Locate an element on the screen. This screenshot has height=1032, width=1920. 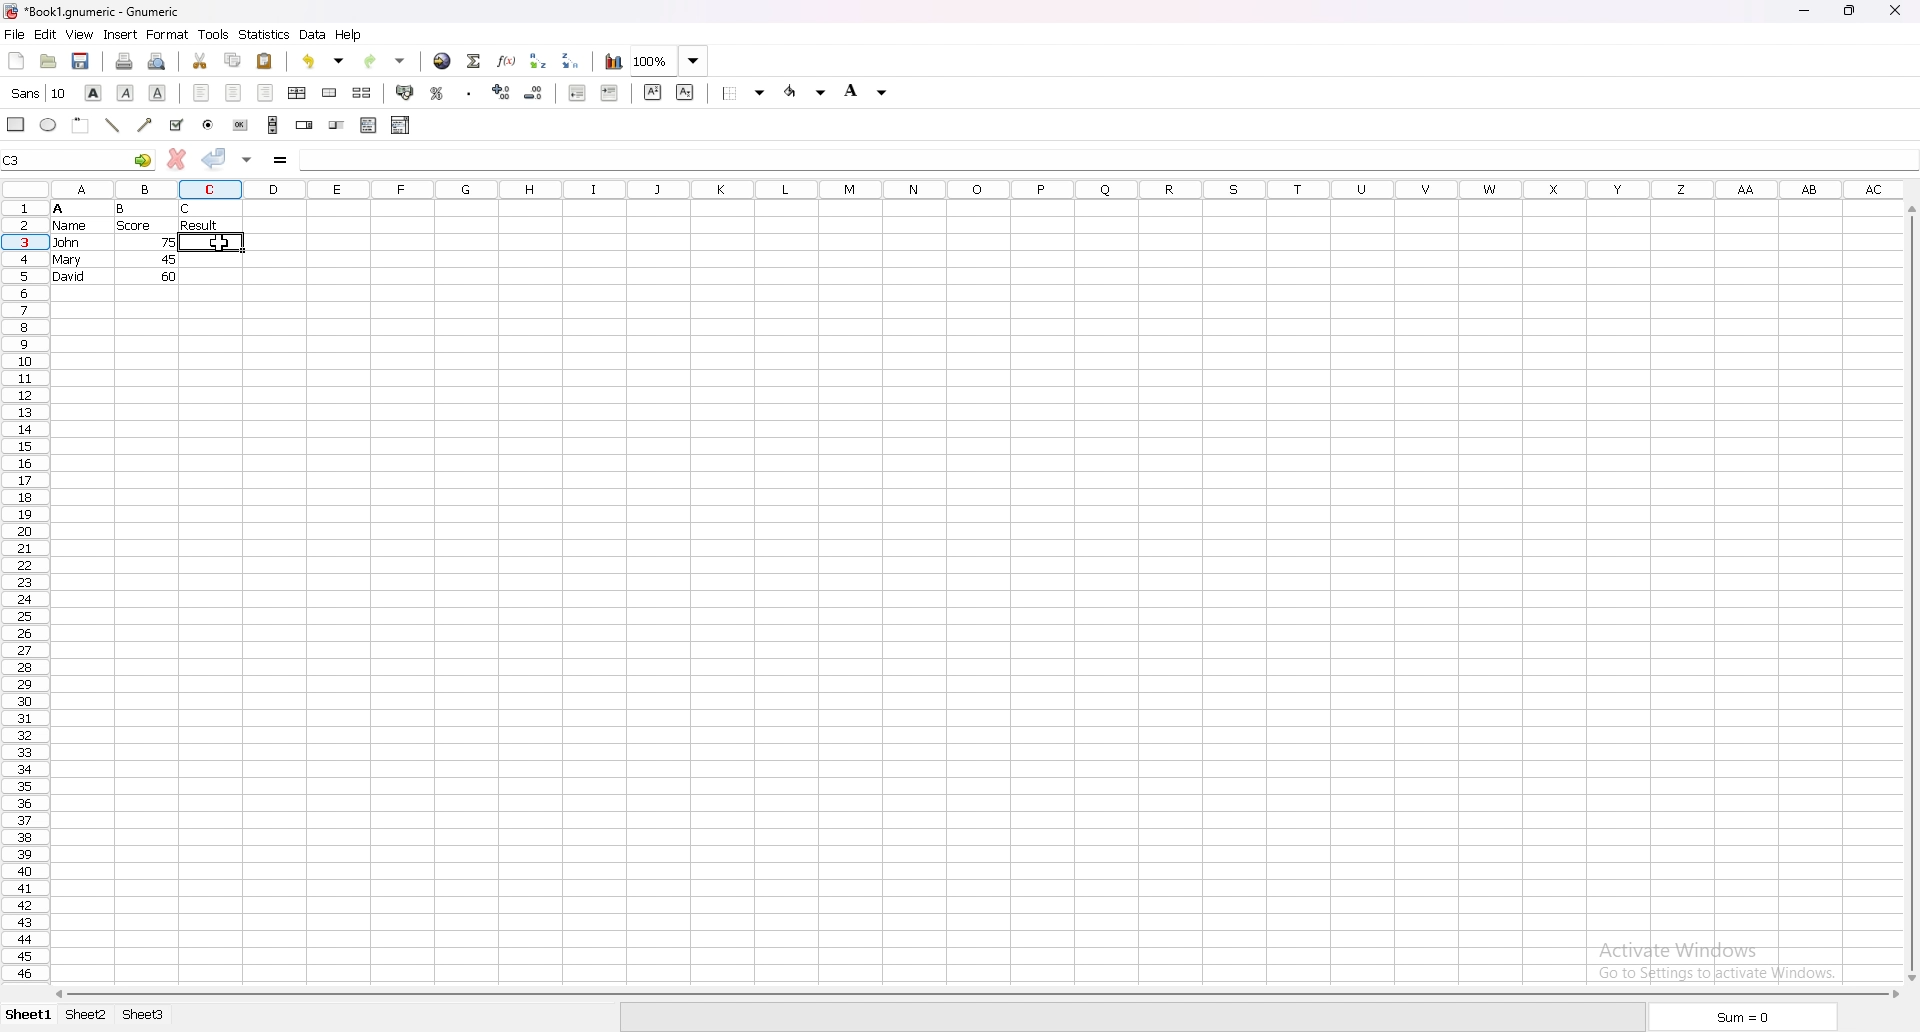
paste is located at coordinates (265, 61).